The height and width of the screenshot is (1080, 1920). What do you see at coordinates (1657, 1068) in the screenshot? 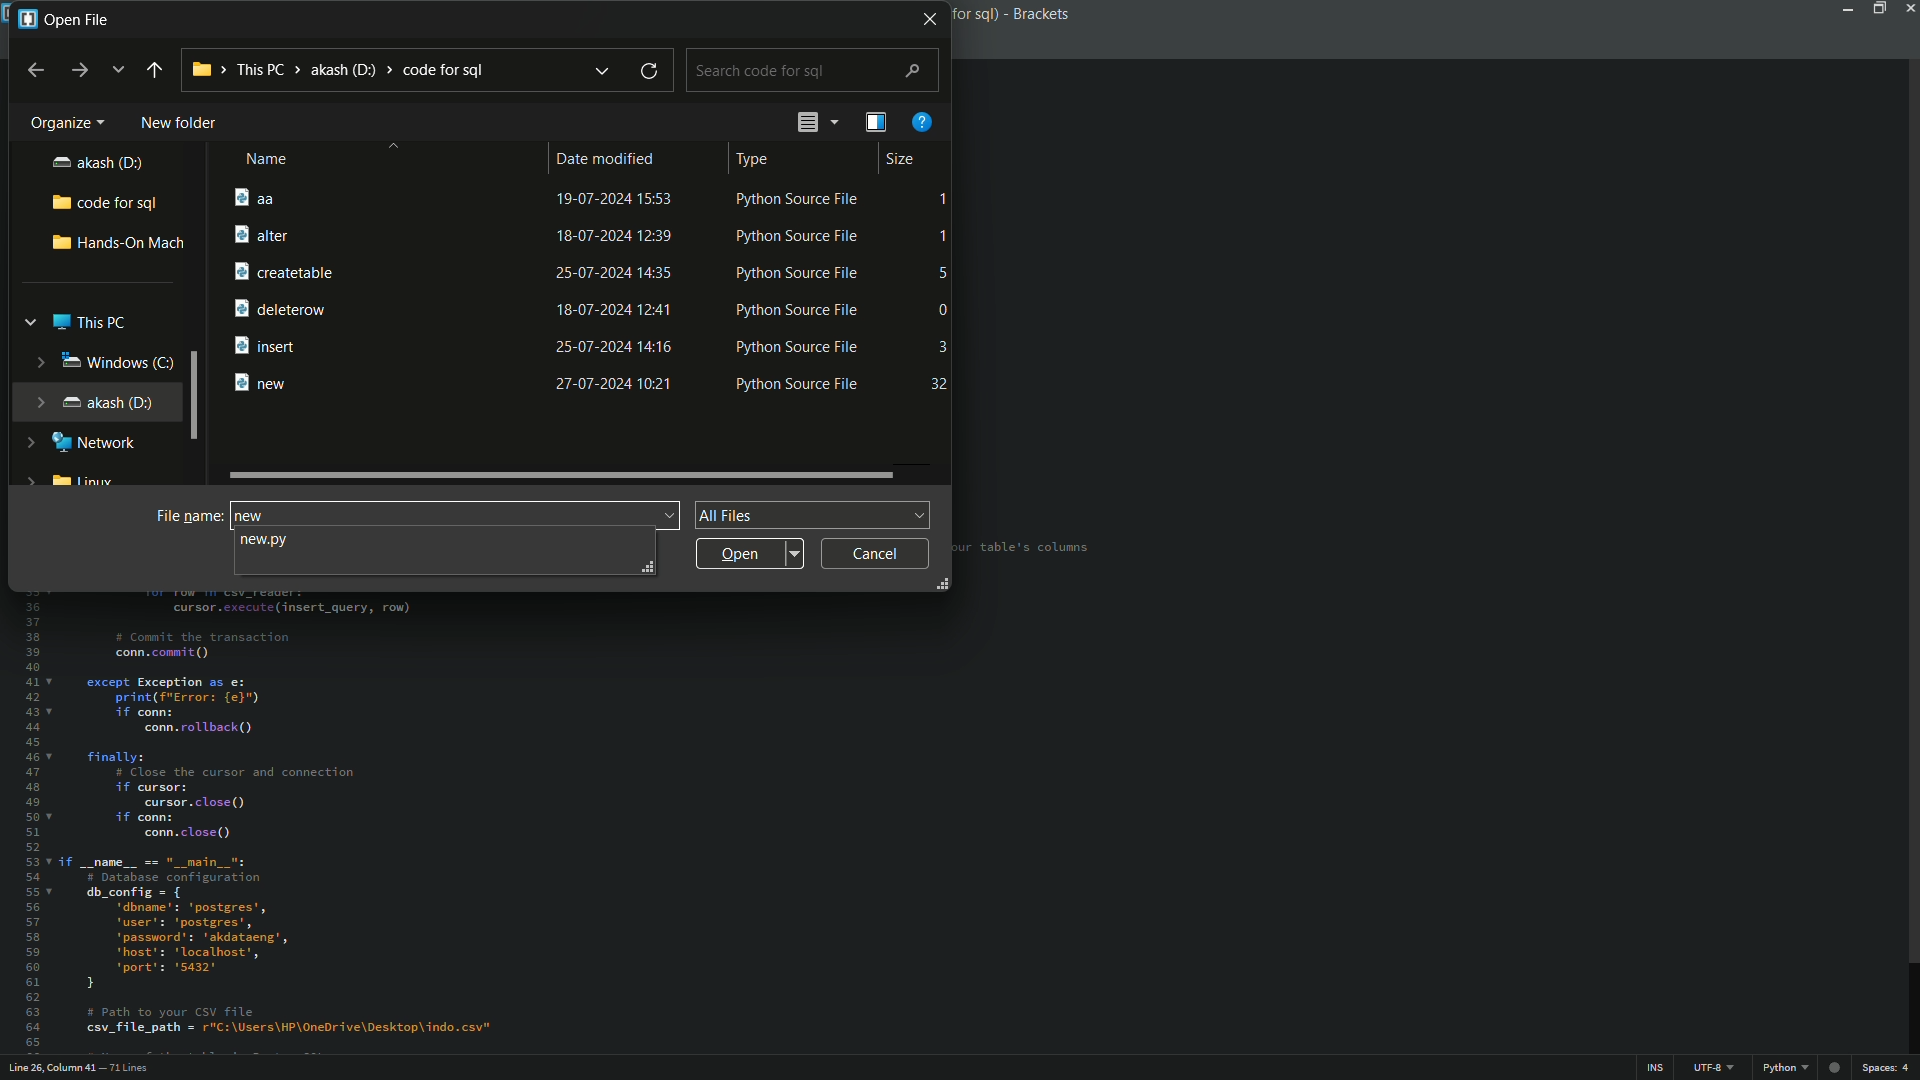
I see `ins` at bounding box center [1657, 1068].